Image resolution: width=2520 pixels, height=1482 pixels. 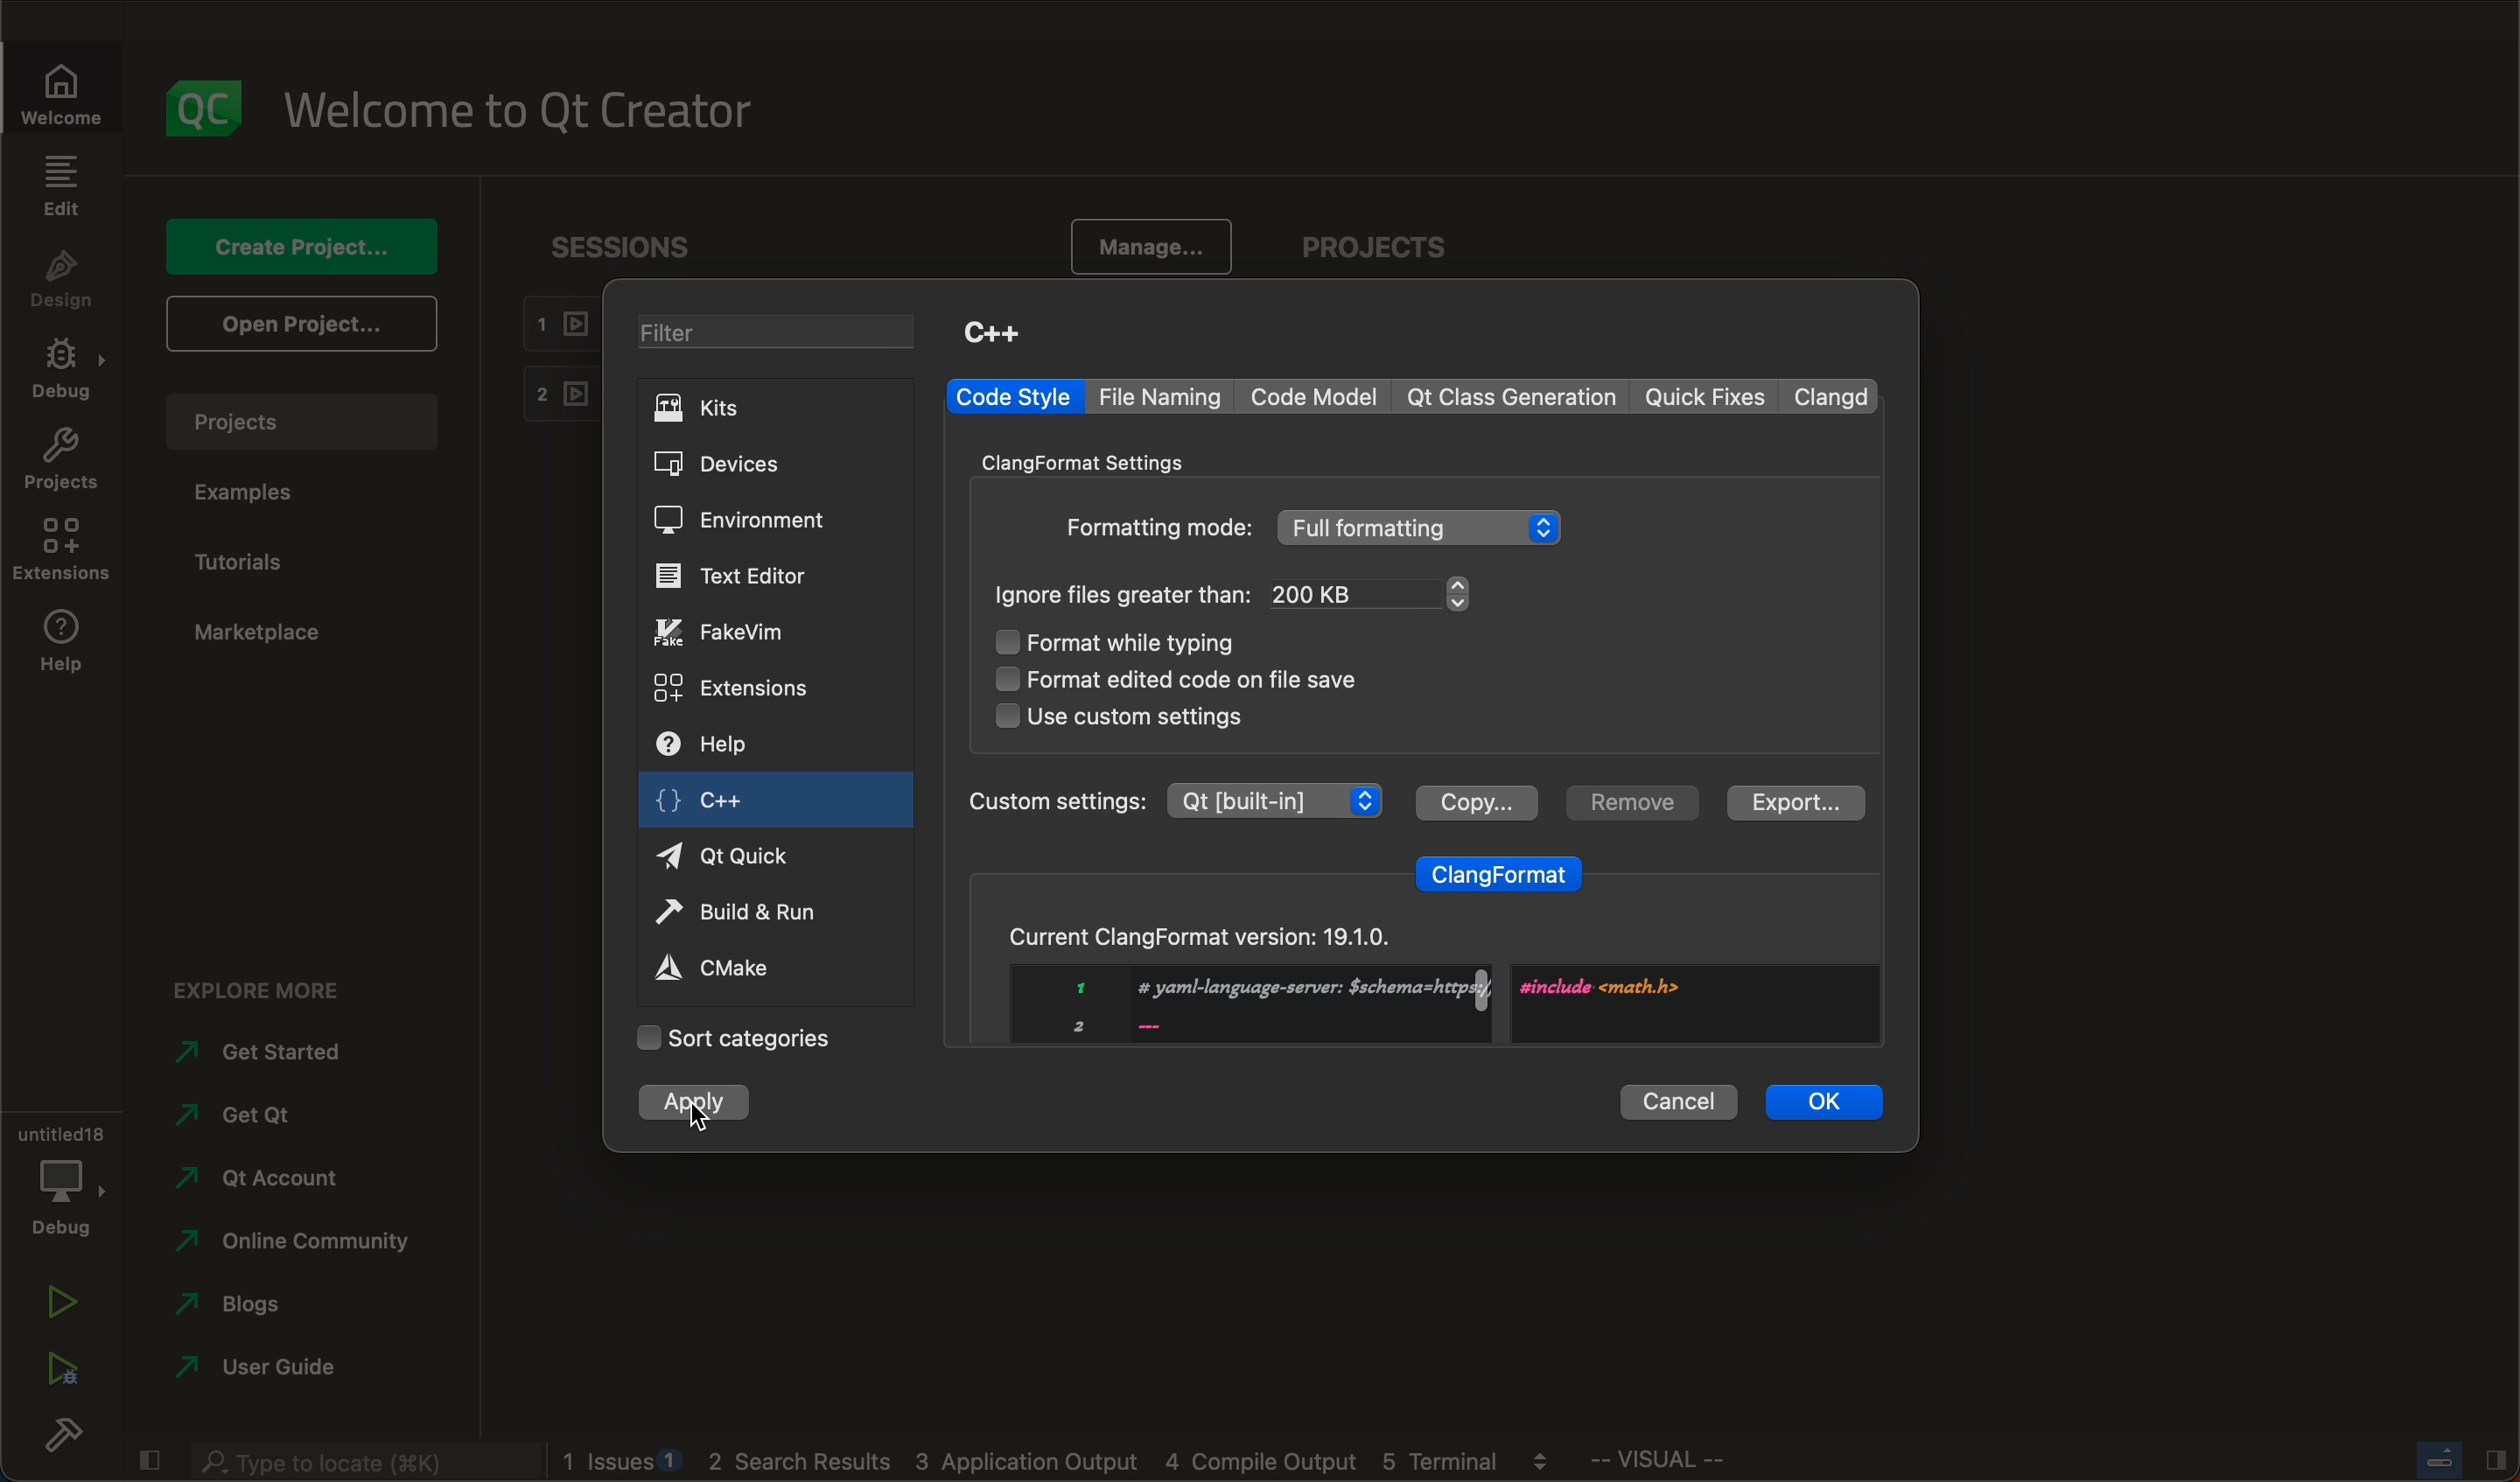 What do you see at coordinates (1157, 527) in the screenshot?
I see `` at bounding box center [1157, 527].